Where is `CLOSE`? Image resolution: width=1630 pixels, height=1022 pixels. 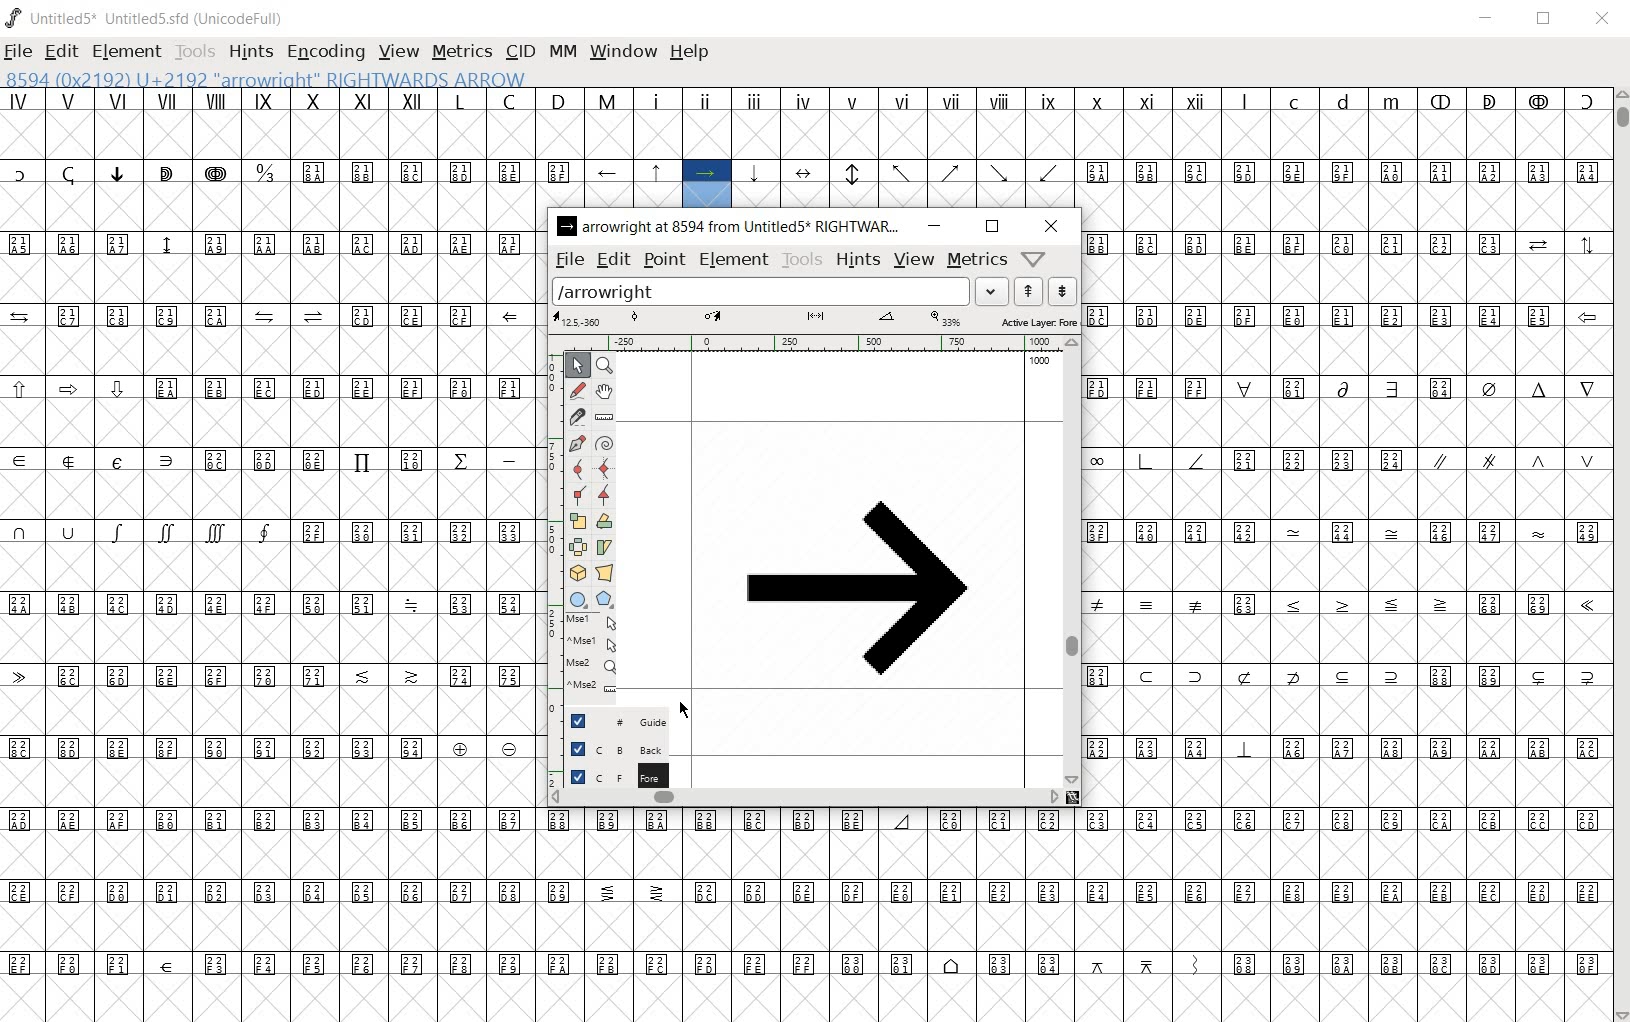
CLOSE is located at coordinates (1602, 21).